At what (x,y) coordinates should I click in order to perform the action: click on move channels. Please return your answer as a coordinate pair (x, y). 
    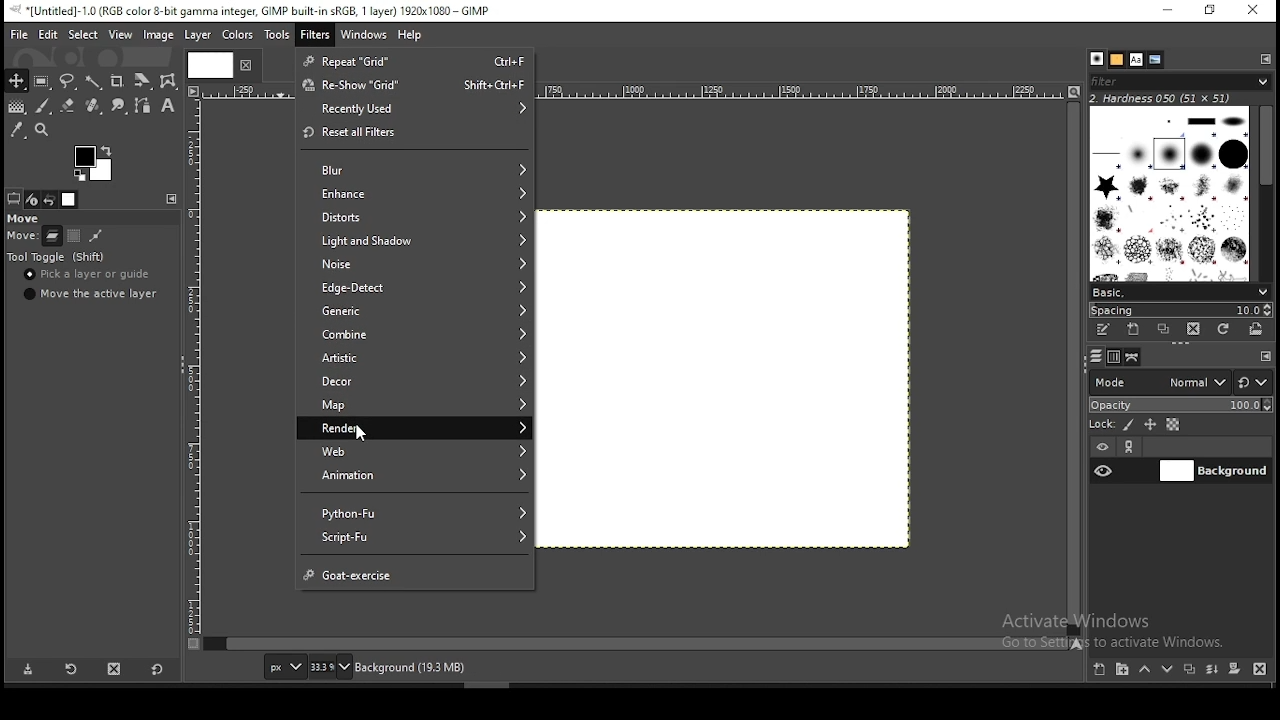
    Looking at the image, I should click on (75, 235).